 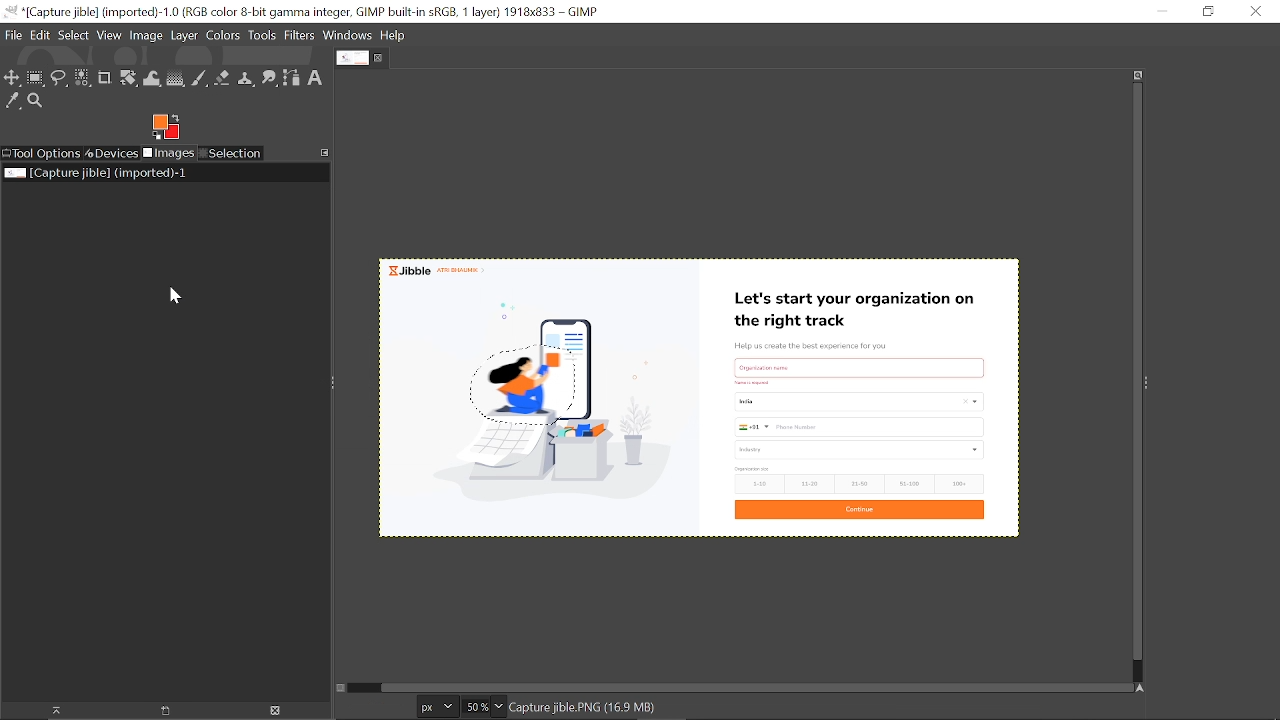 What do you see at coordinates (818, 396) in the screenshot?
I see `Current image` at bounding box center [818, 396].